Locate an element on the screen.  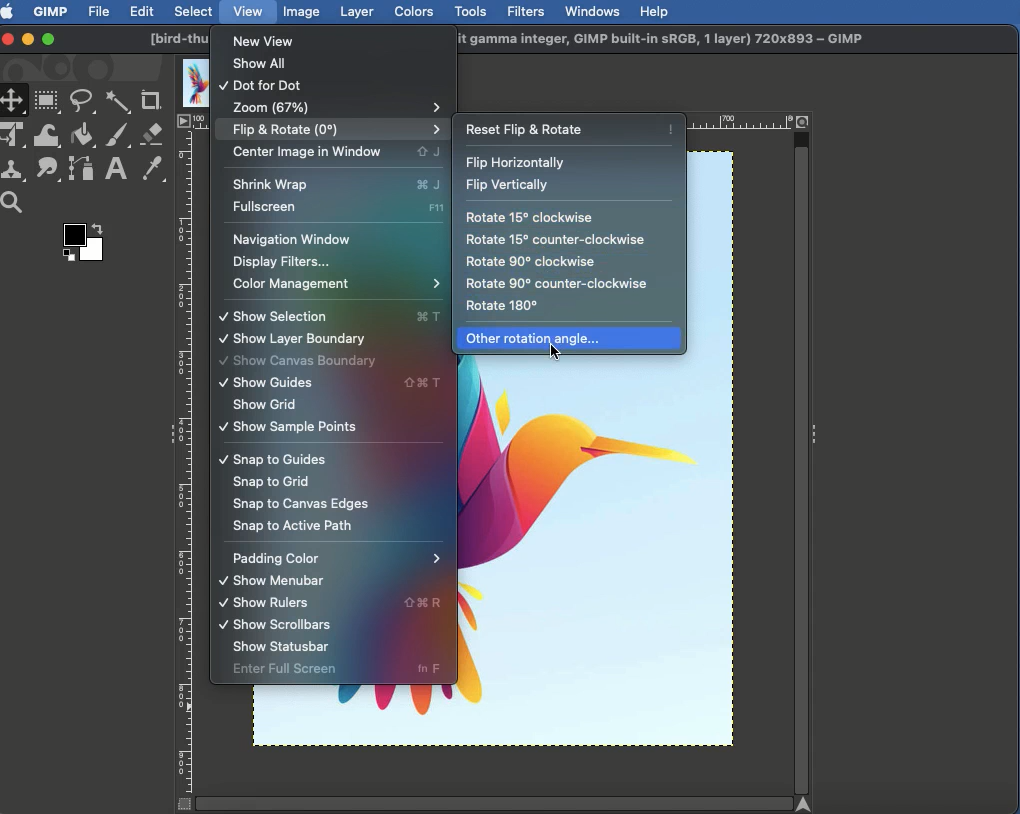
Maximize is located at coordinates (48, 41).